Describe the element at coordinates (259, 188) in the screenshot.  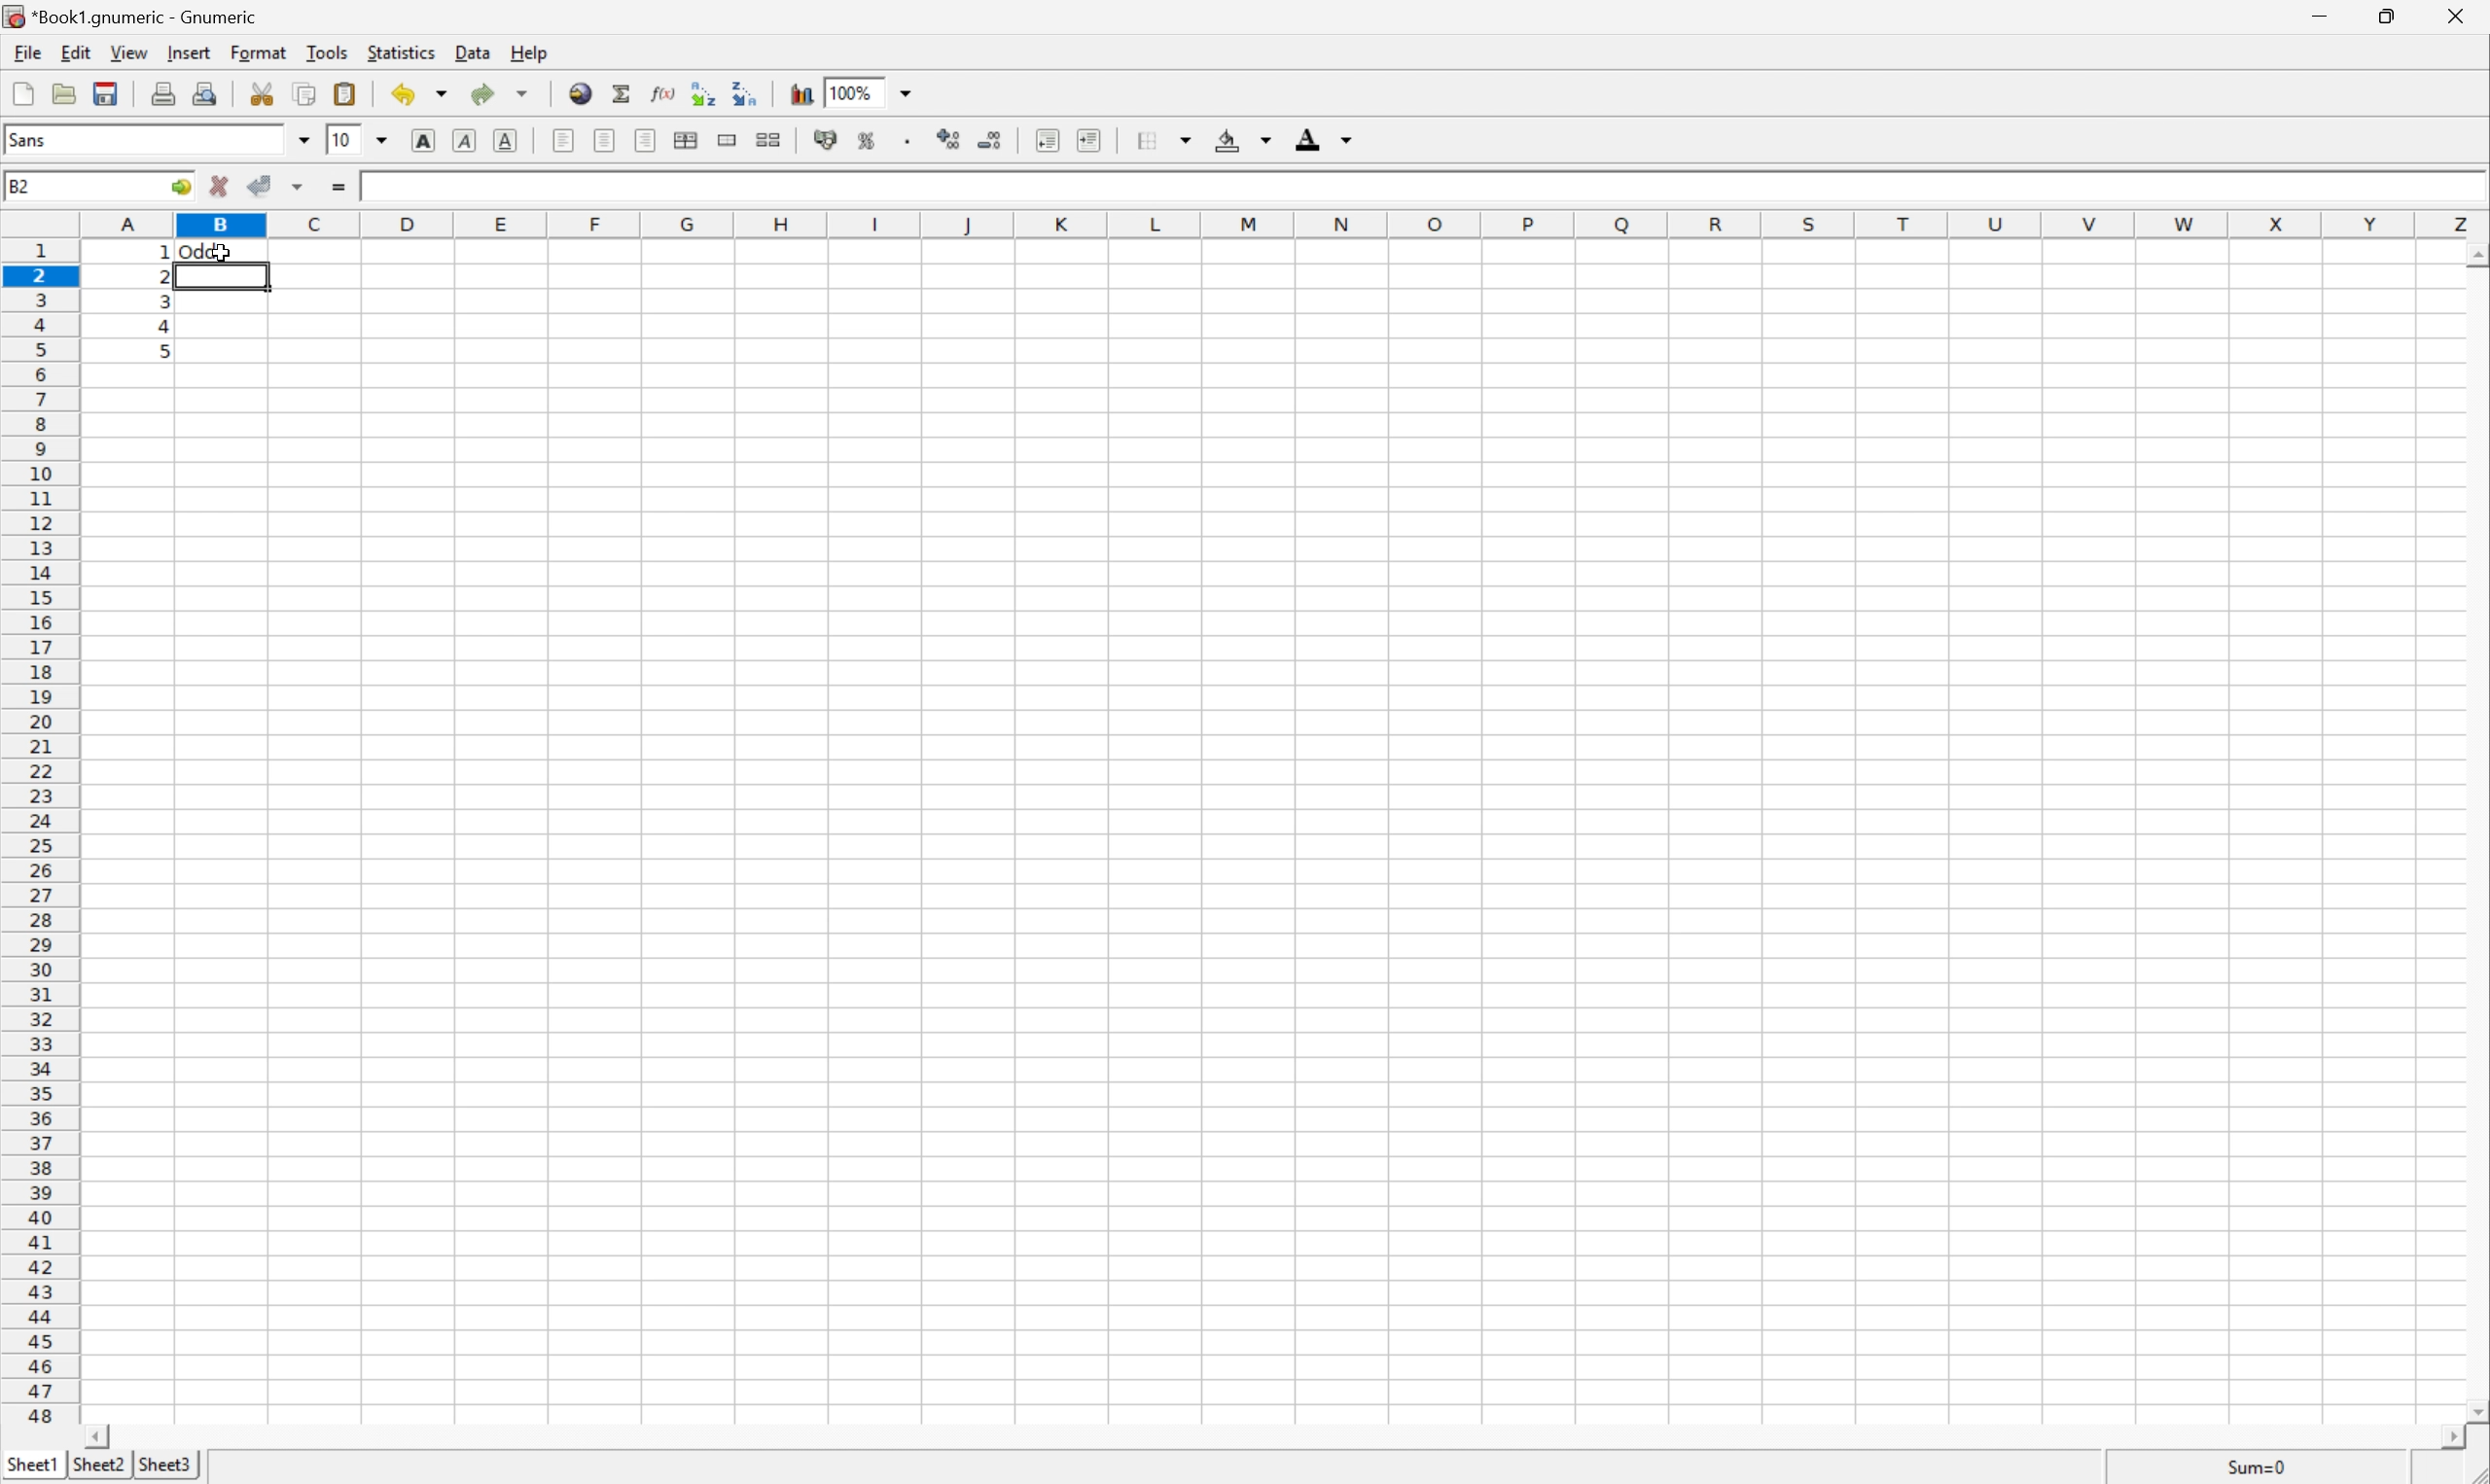
I see `Accept changes` at that location.